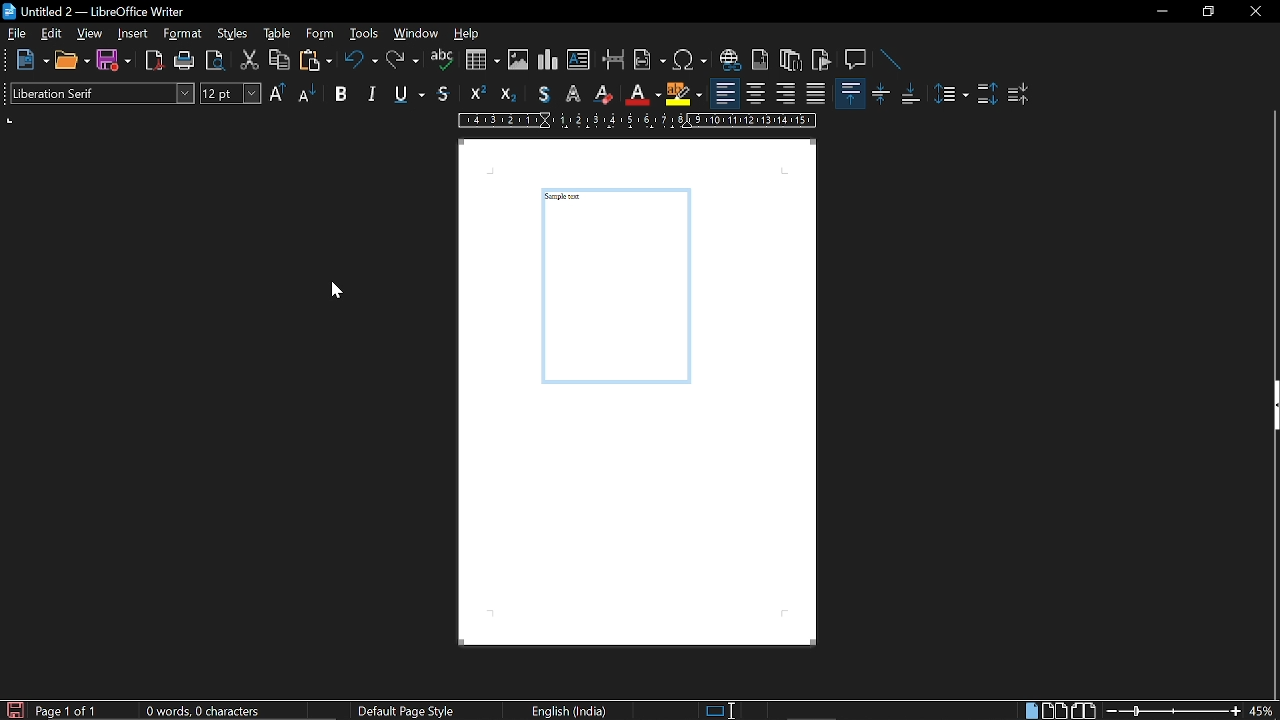  What do you see at coordinates (335, 289) in the screenshot?
I see `Cursor` at bounding box center [335, 289].